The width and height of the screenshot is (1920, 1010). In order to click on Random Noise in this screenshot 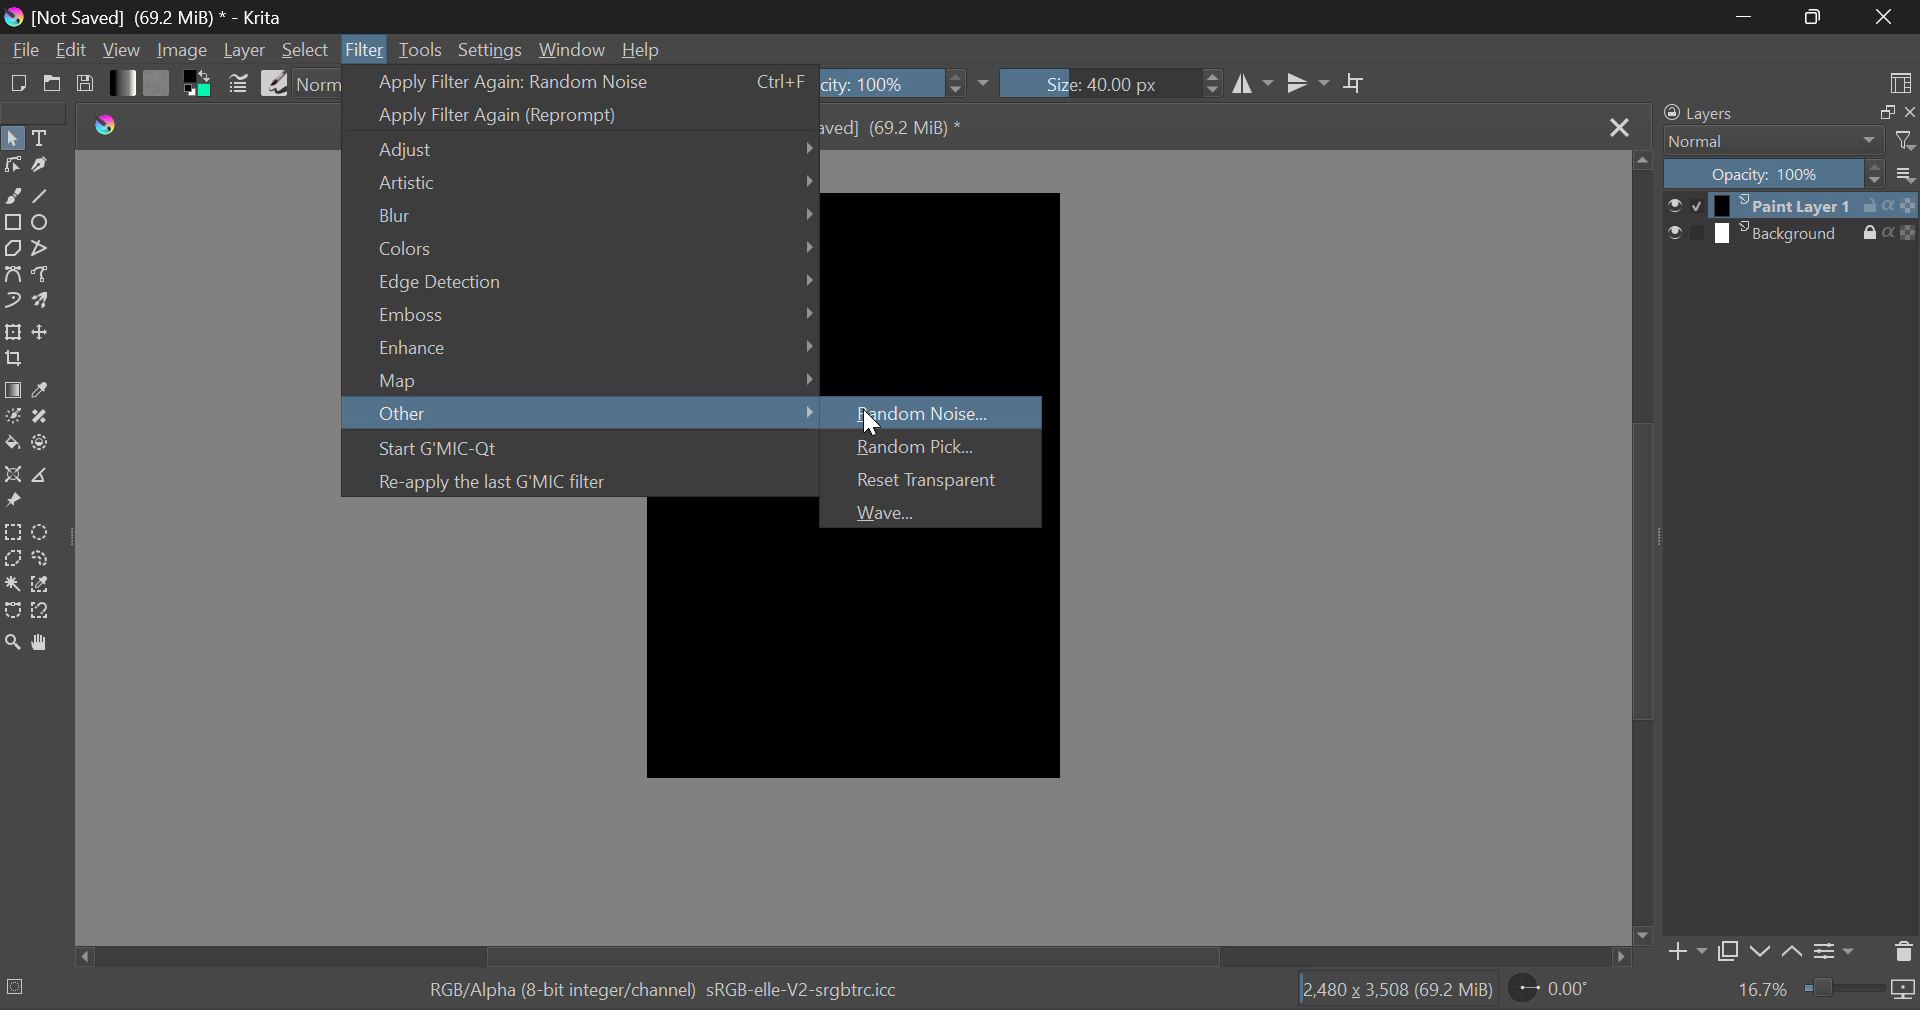, I will do `click(936, 407)`.